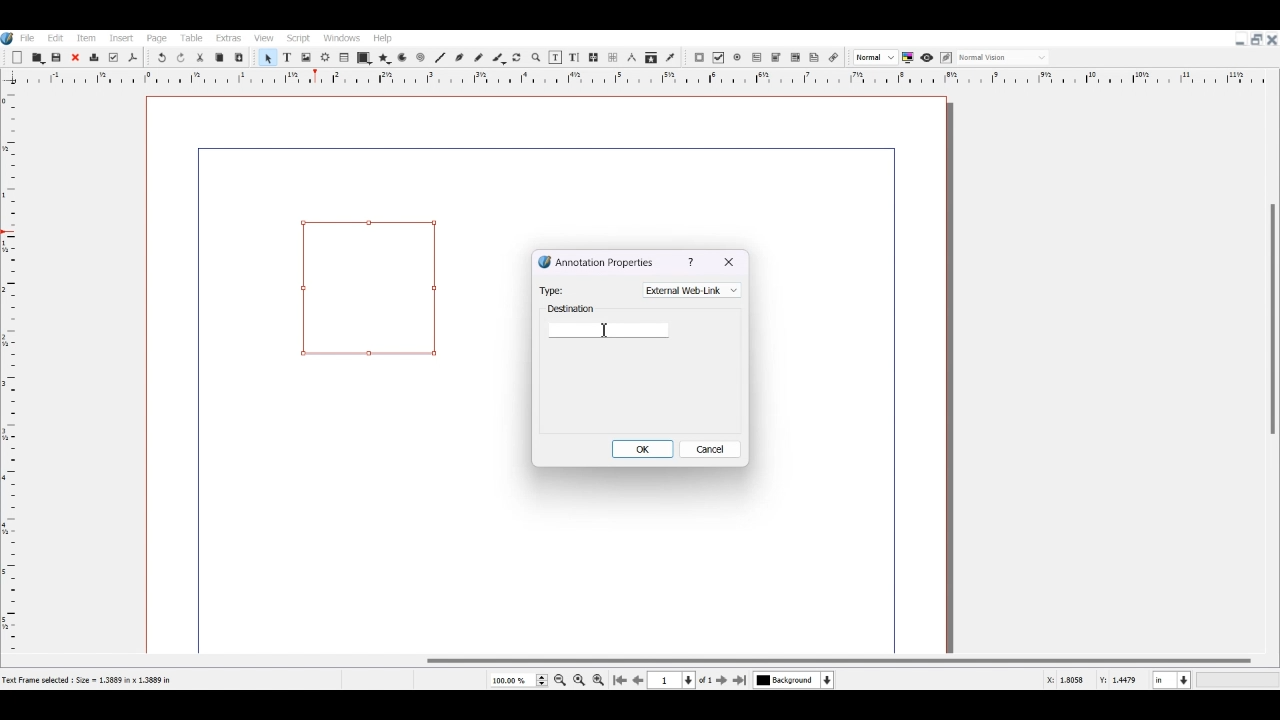  Describe the element at coordinates (776, 58) in the screenshot. I see `PDF Combo Box` at that location.